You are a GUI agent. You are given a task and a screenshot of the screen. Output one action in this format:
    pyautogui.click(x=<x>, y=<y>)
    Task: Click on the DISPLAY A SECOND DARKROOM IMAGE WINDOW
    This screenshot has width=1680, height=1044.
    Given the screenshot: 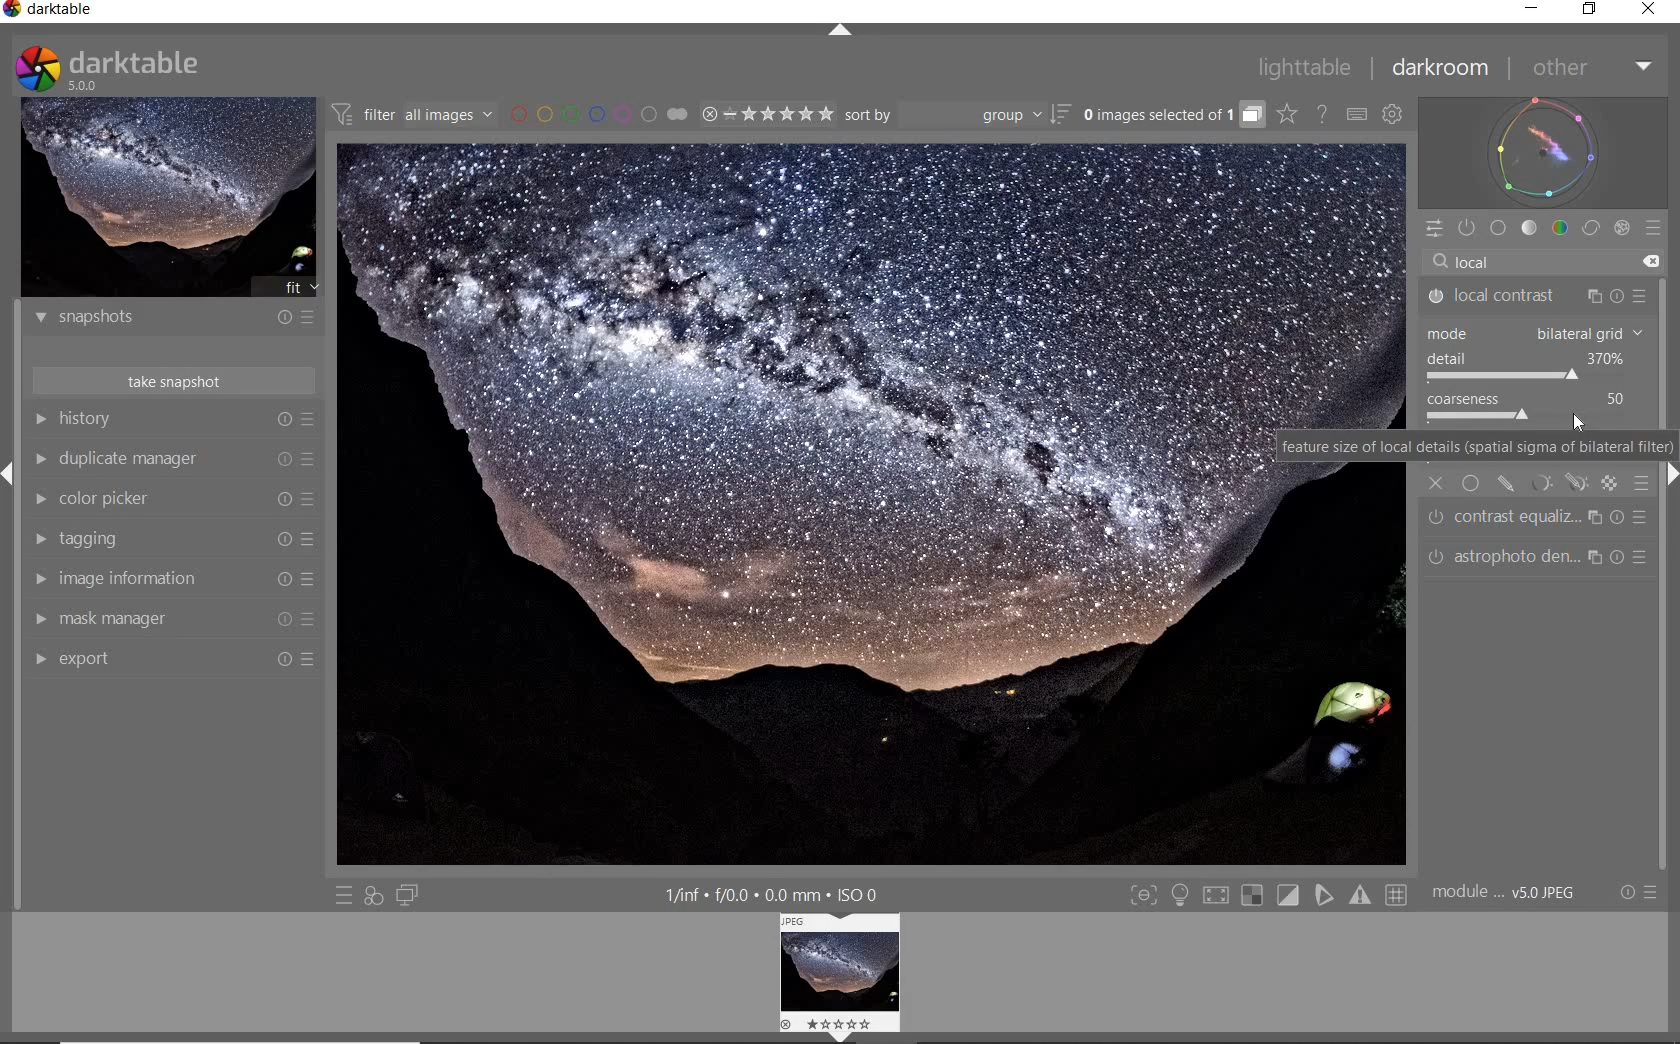 What is the action you would take?
    pyautogui.click(x=407, y=896)
    